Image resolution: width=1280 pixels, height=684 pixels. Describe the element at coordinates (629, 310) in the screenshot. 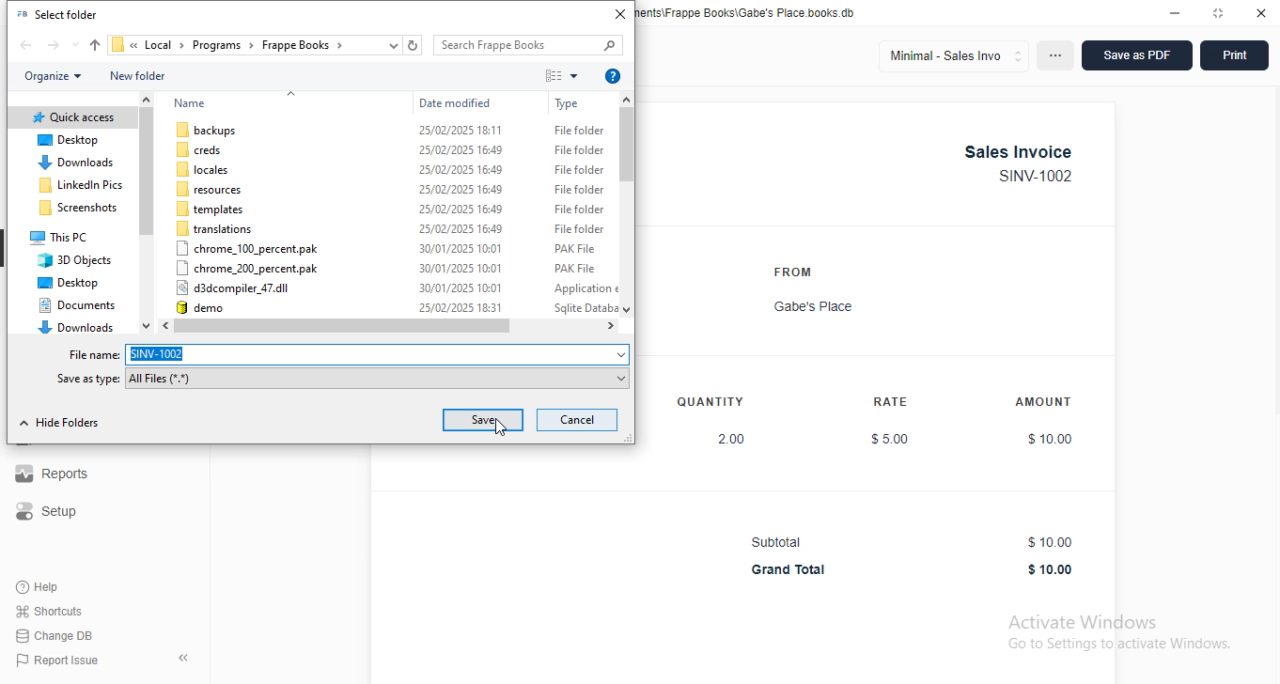

I see `scroll down` at that location.